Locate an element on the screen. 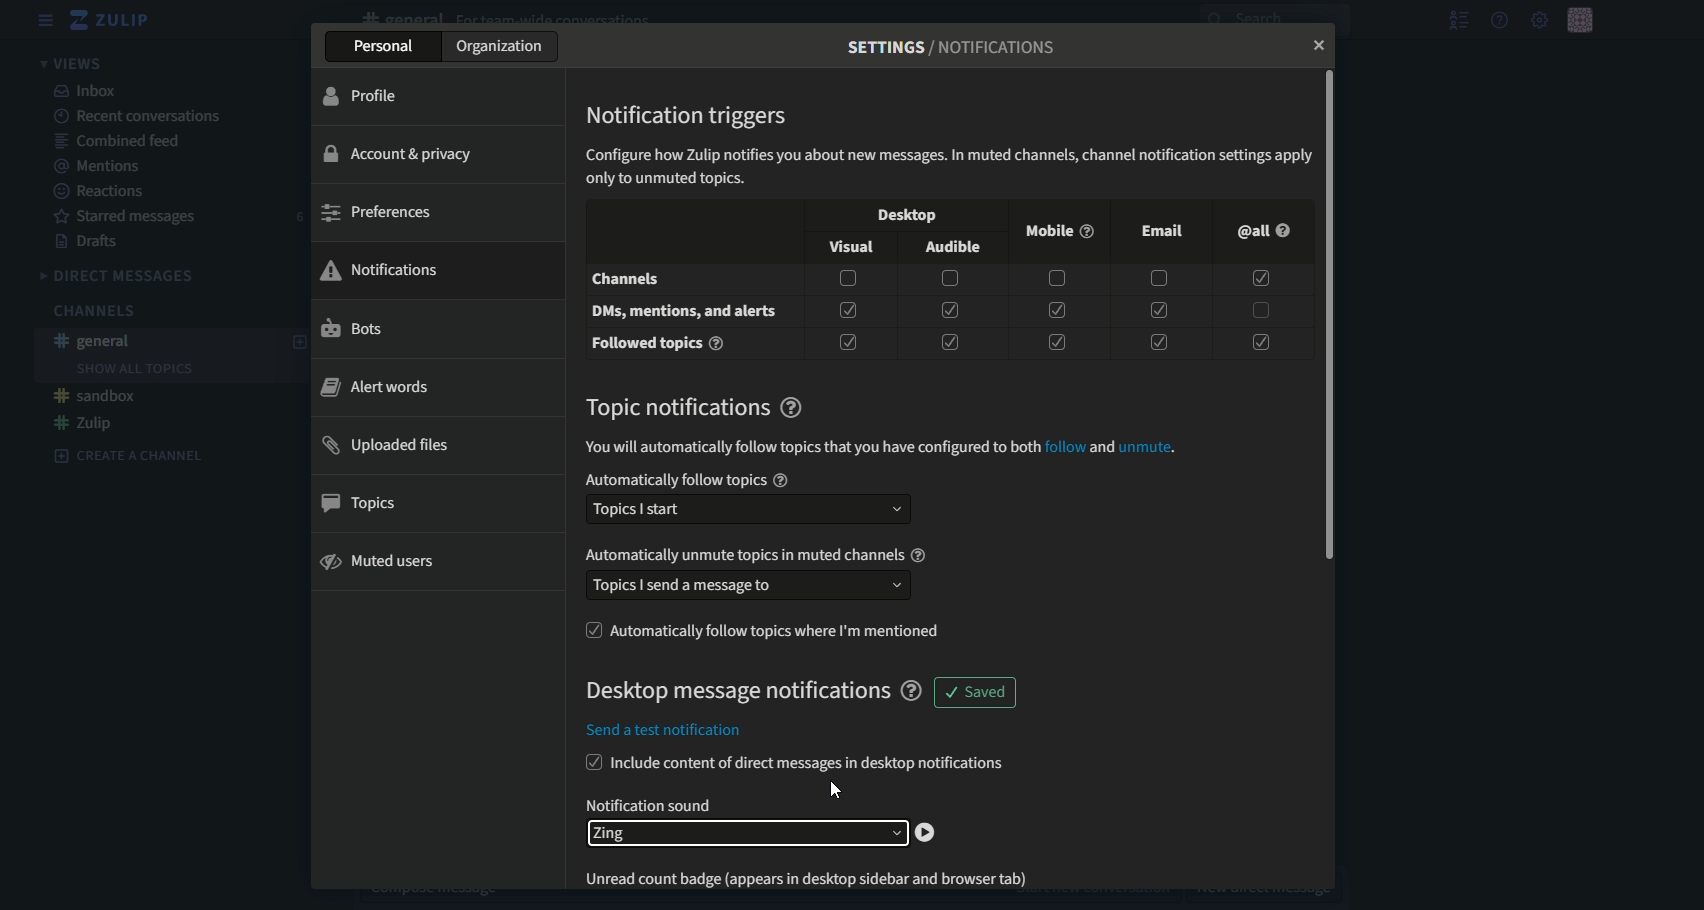 The height and width of the screenshot is (910, 1704). preference is located at coordinates (376, 213).